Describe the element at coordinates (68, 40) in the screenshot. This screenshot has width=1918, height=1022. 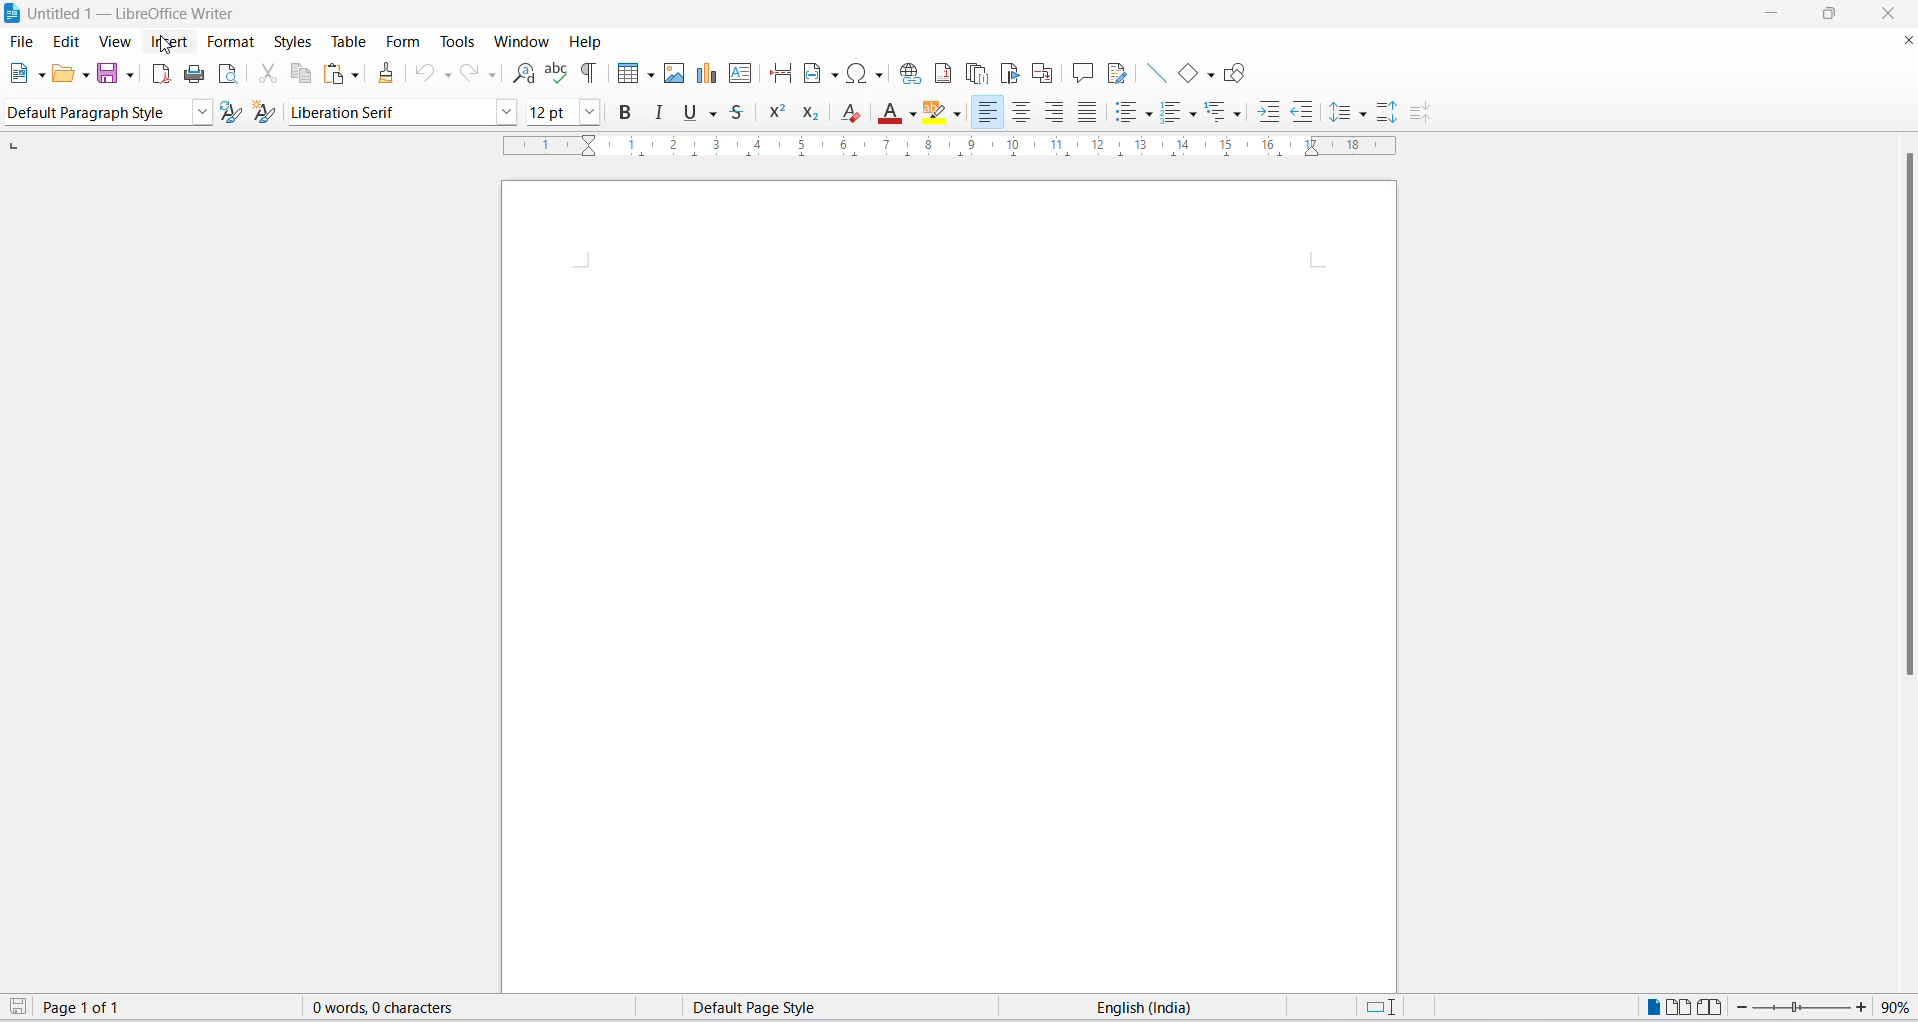
I see `edit` at that location.